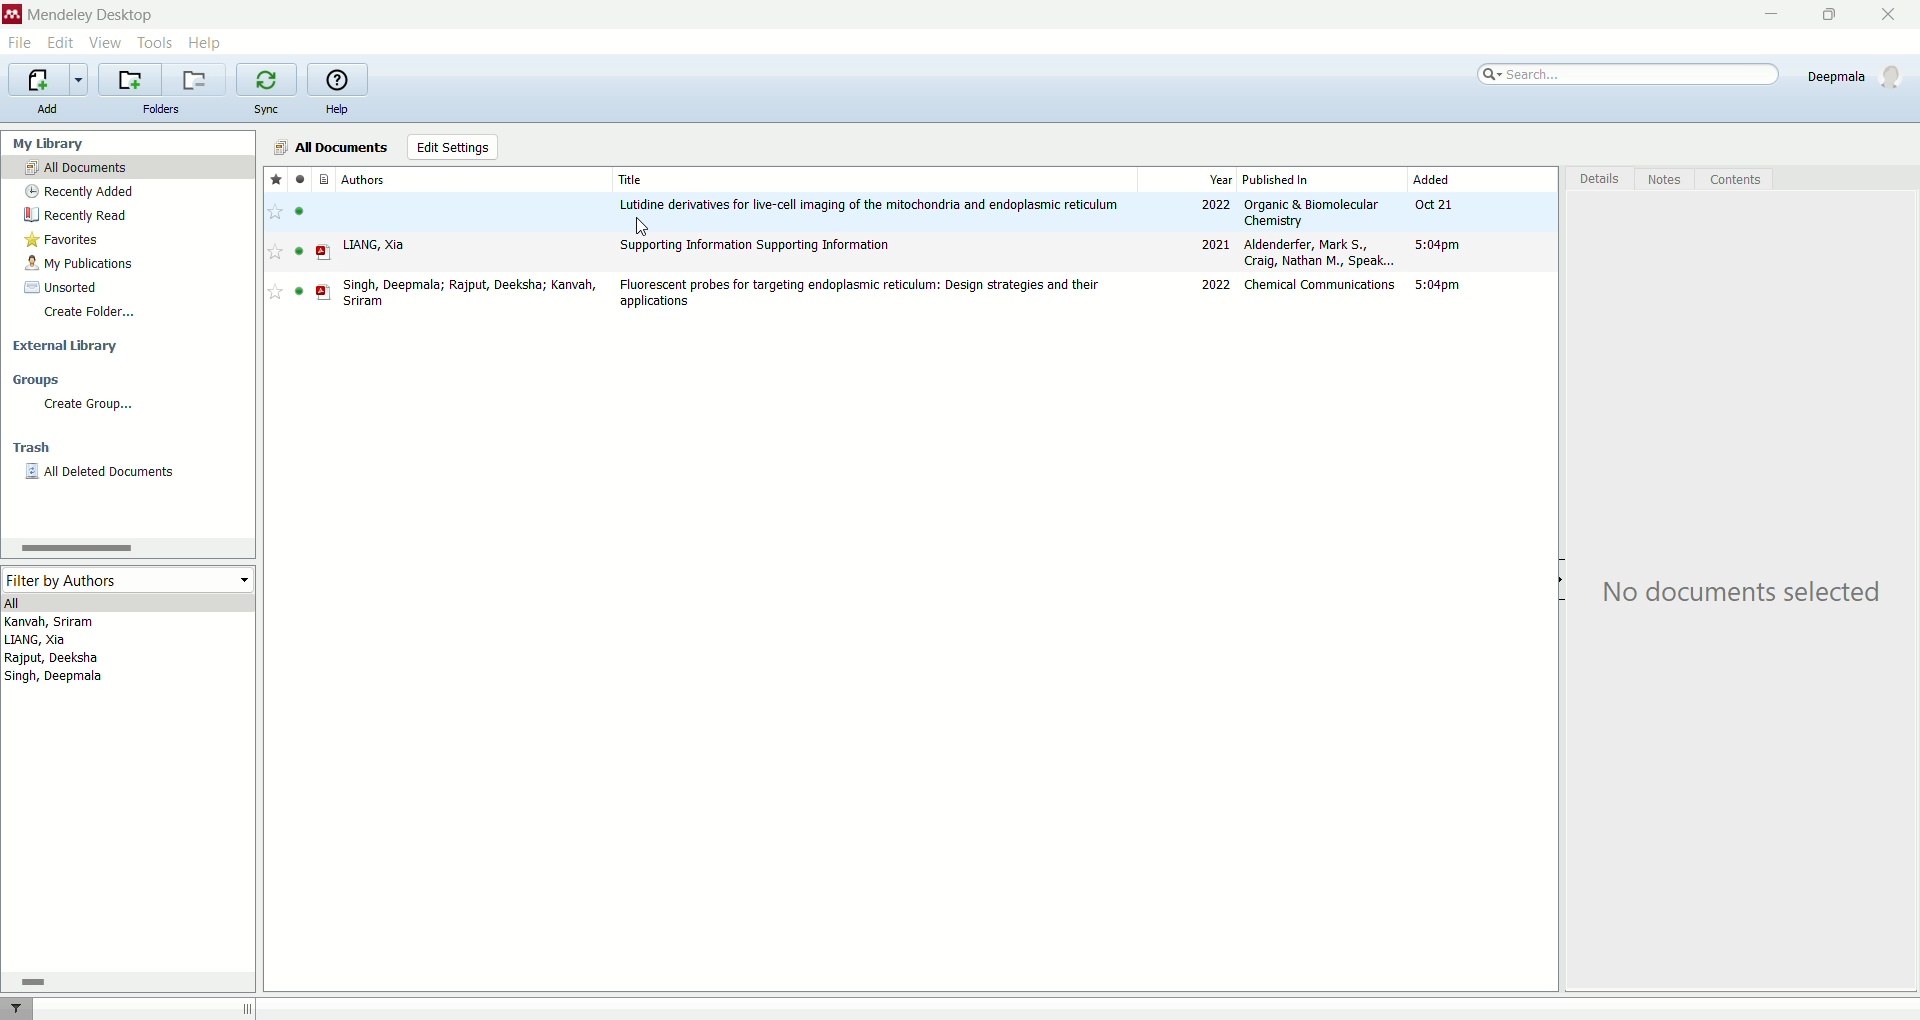 The width and height of the screenshot is (1920, 1020). Describe the element at coordinates (641, 226) in the screenshot. I see `cursor` at that location.